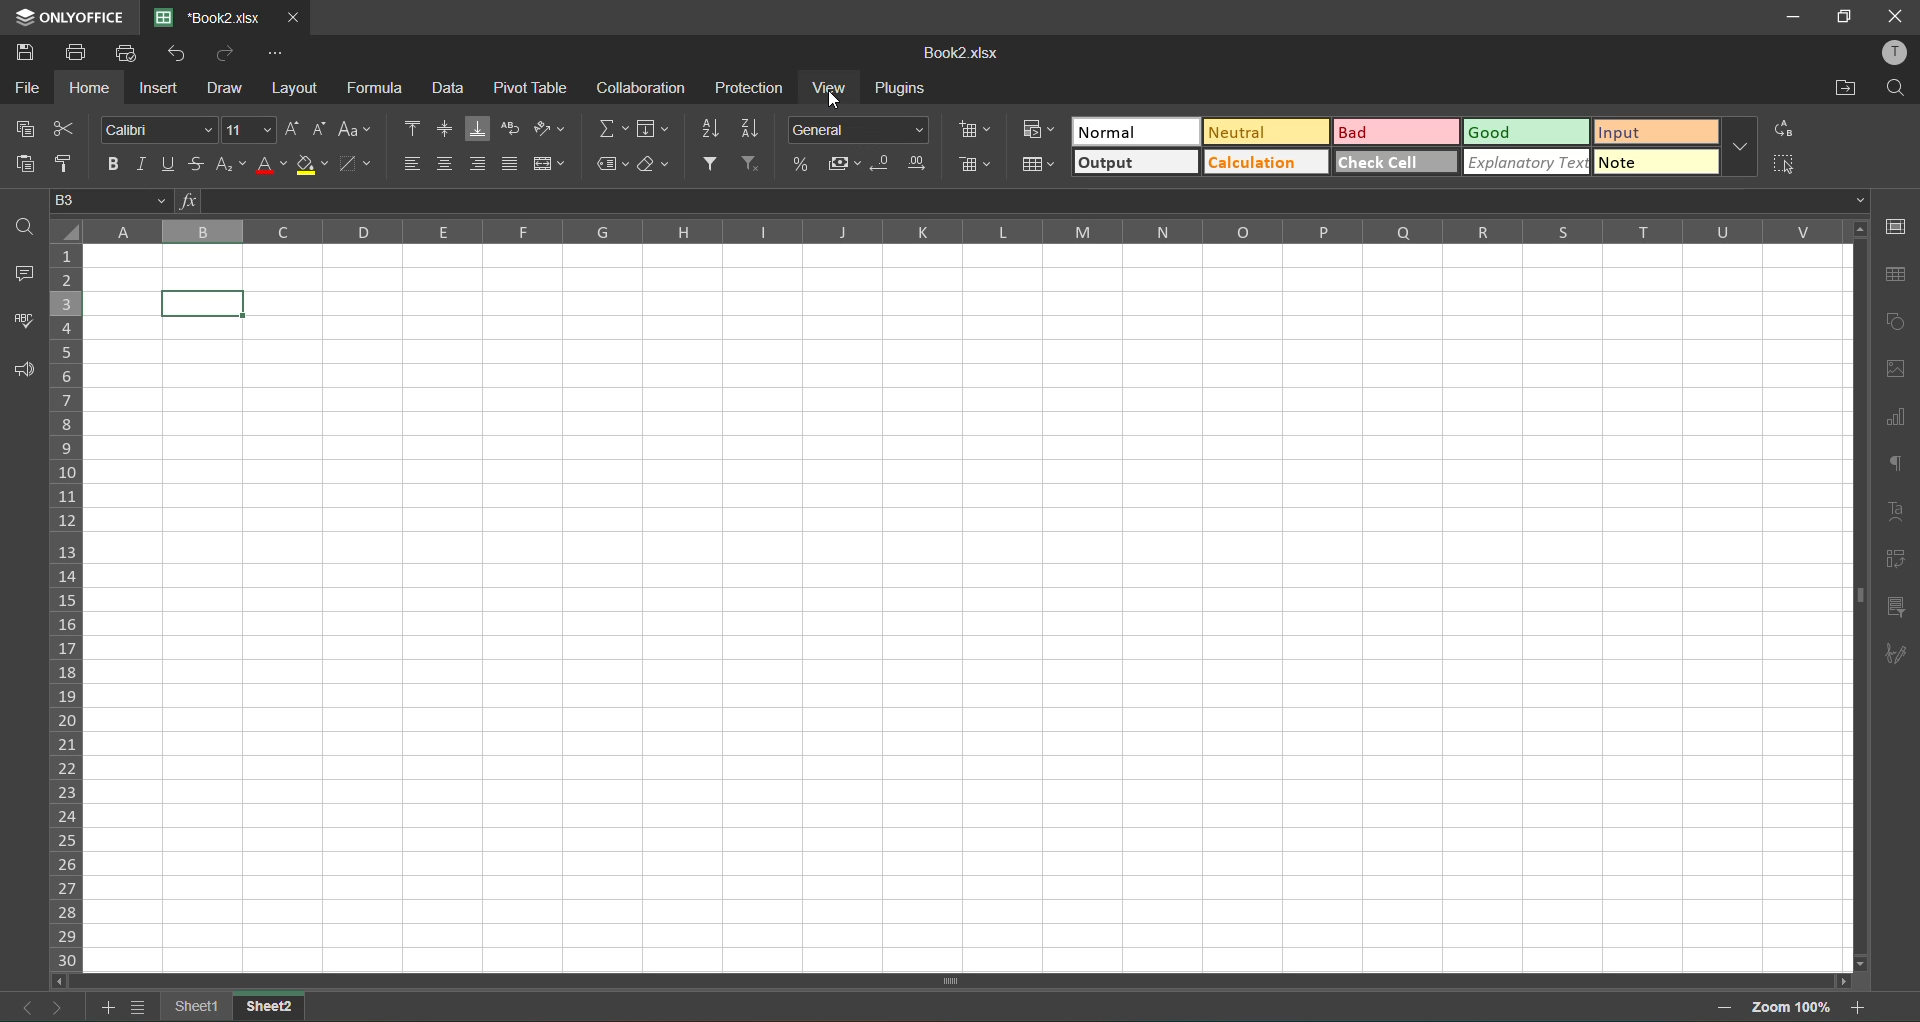 This screenshot has height=1022, width=1920. What do you see at coordinates (20, 1007) in the screenshot?
I see `previous` at bounding box center [20, 1007].